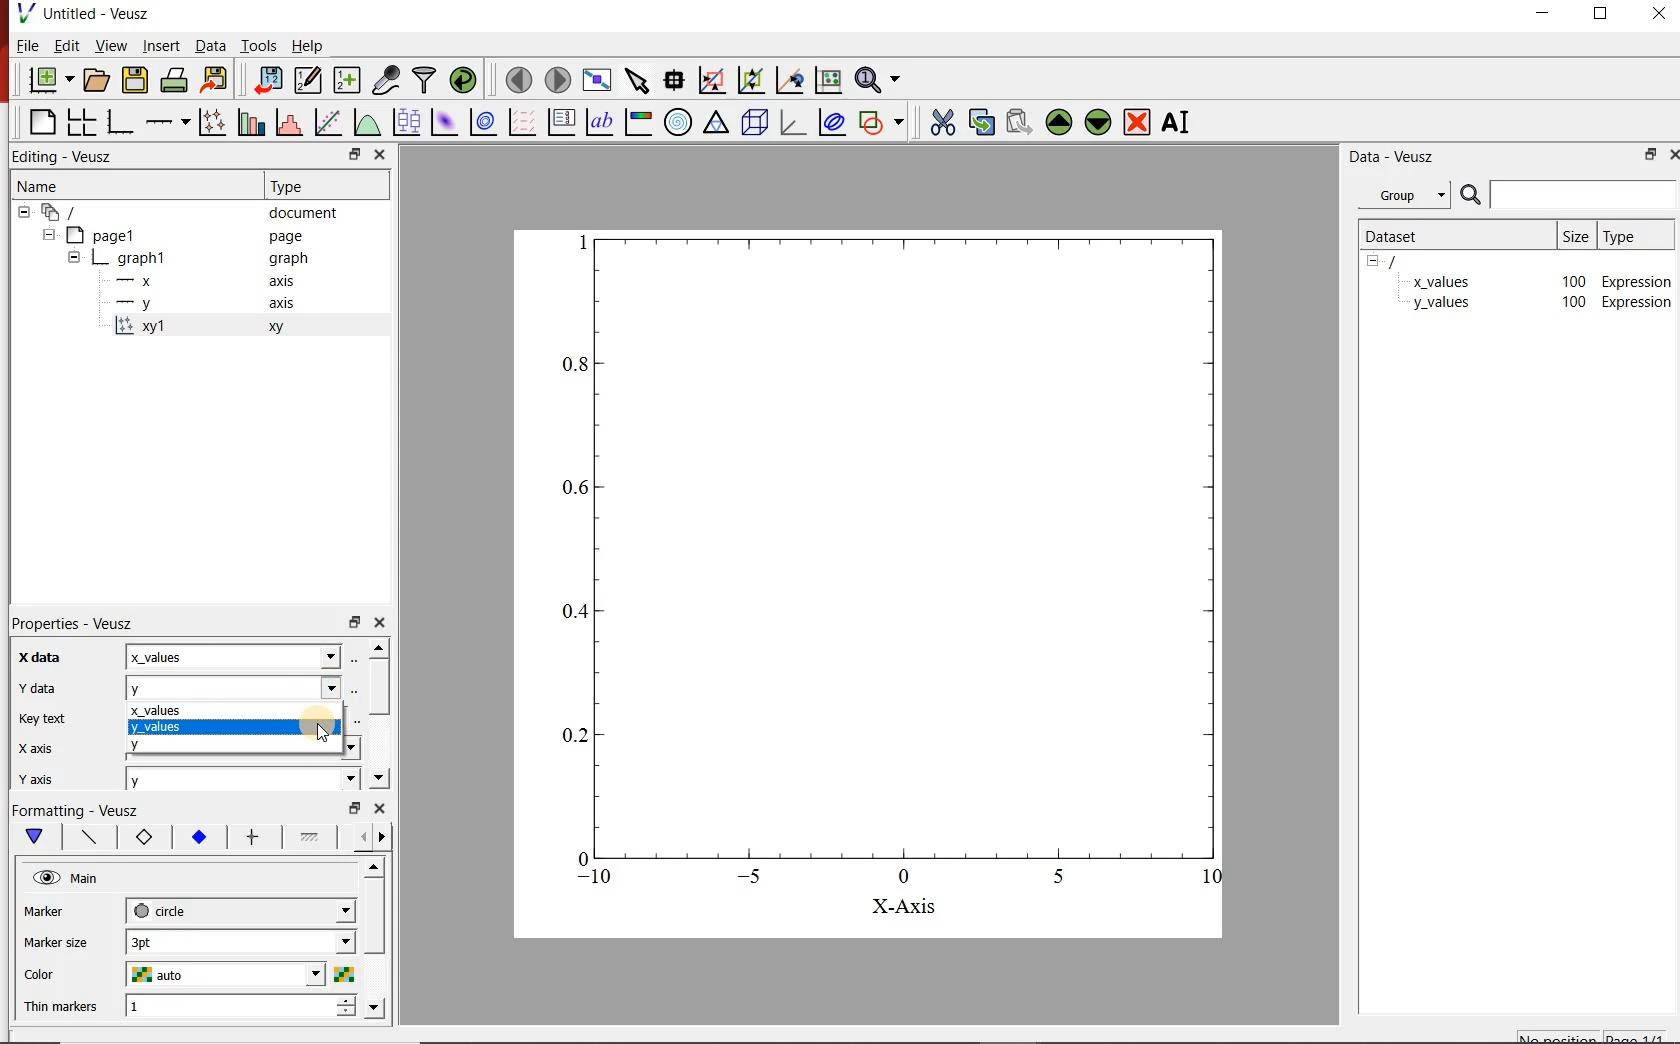  What do you see at coordinates (44, 748) in the screenshot?
I see `| X axis` at bounding box center [44, 748].